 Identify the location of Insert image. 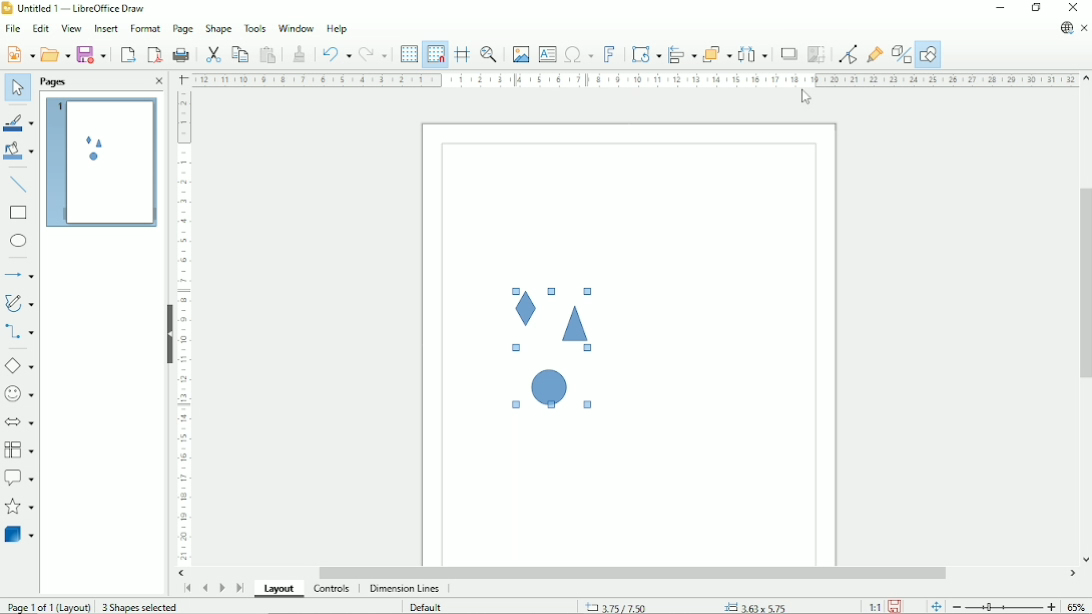
(521, 55).